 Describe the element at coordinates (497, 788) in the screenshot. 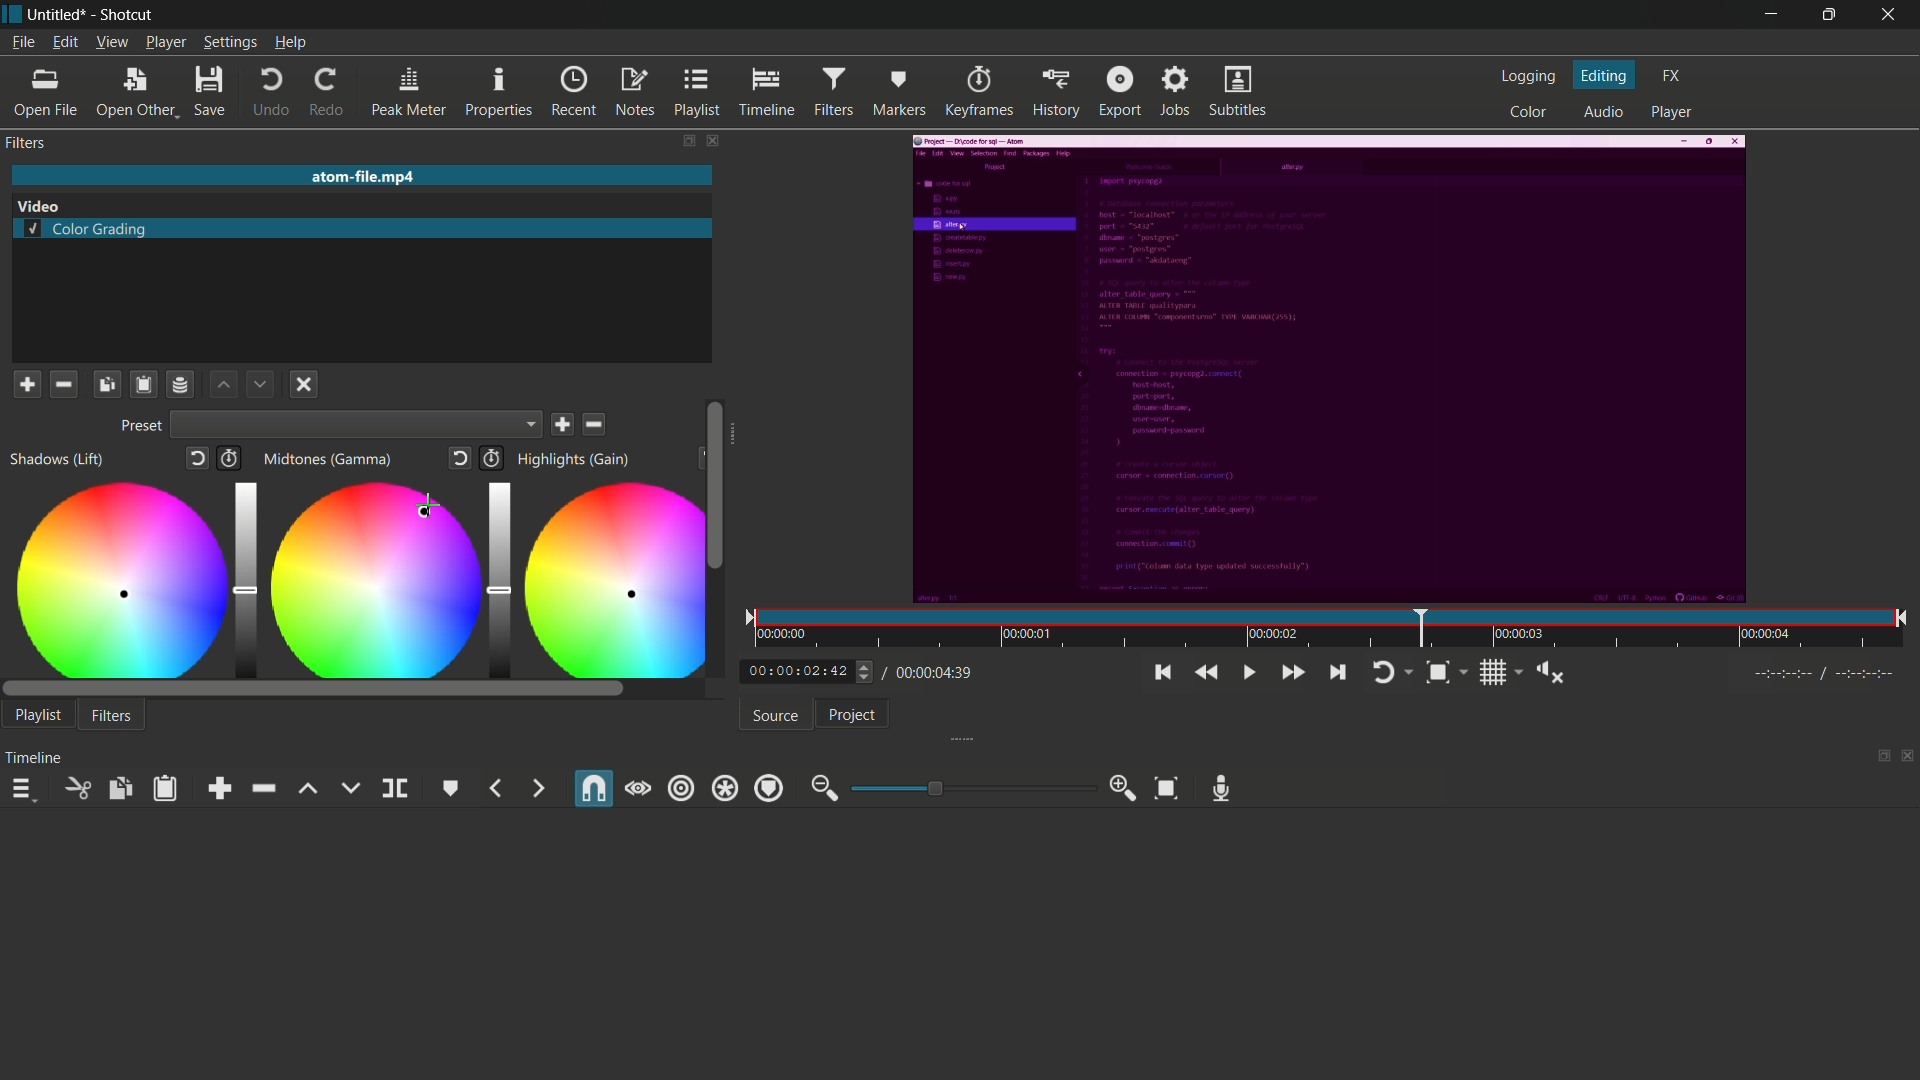

I see `previous marker` at that location.